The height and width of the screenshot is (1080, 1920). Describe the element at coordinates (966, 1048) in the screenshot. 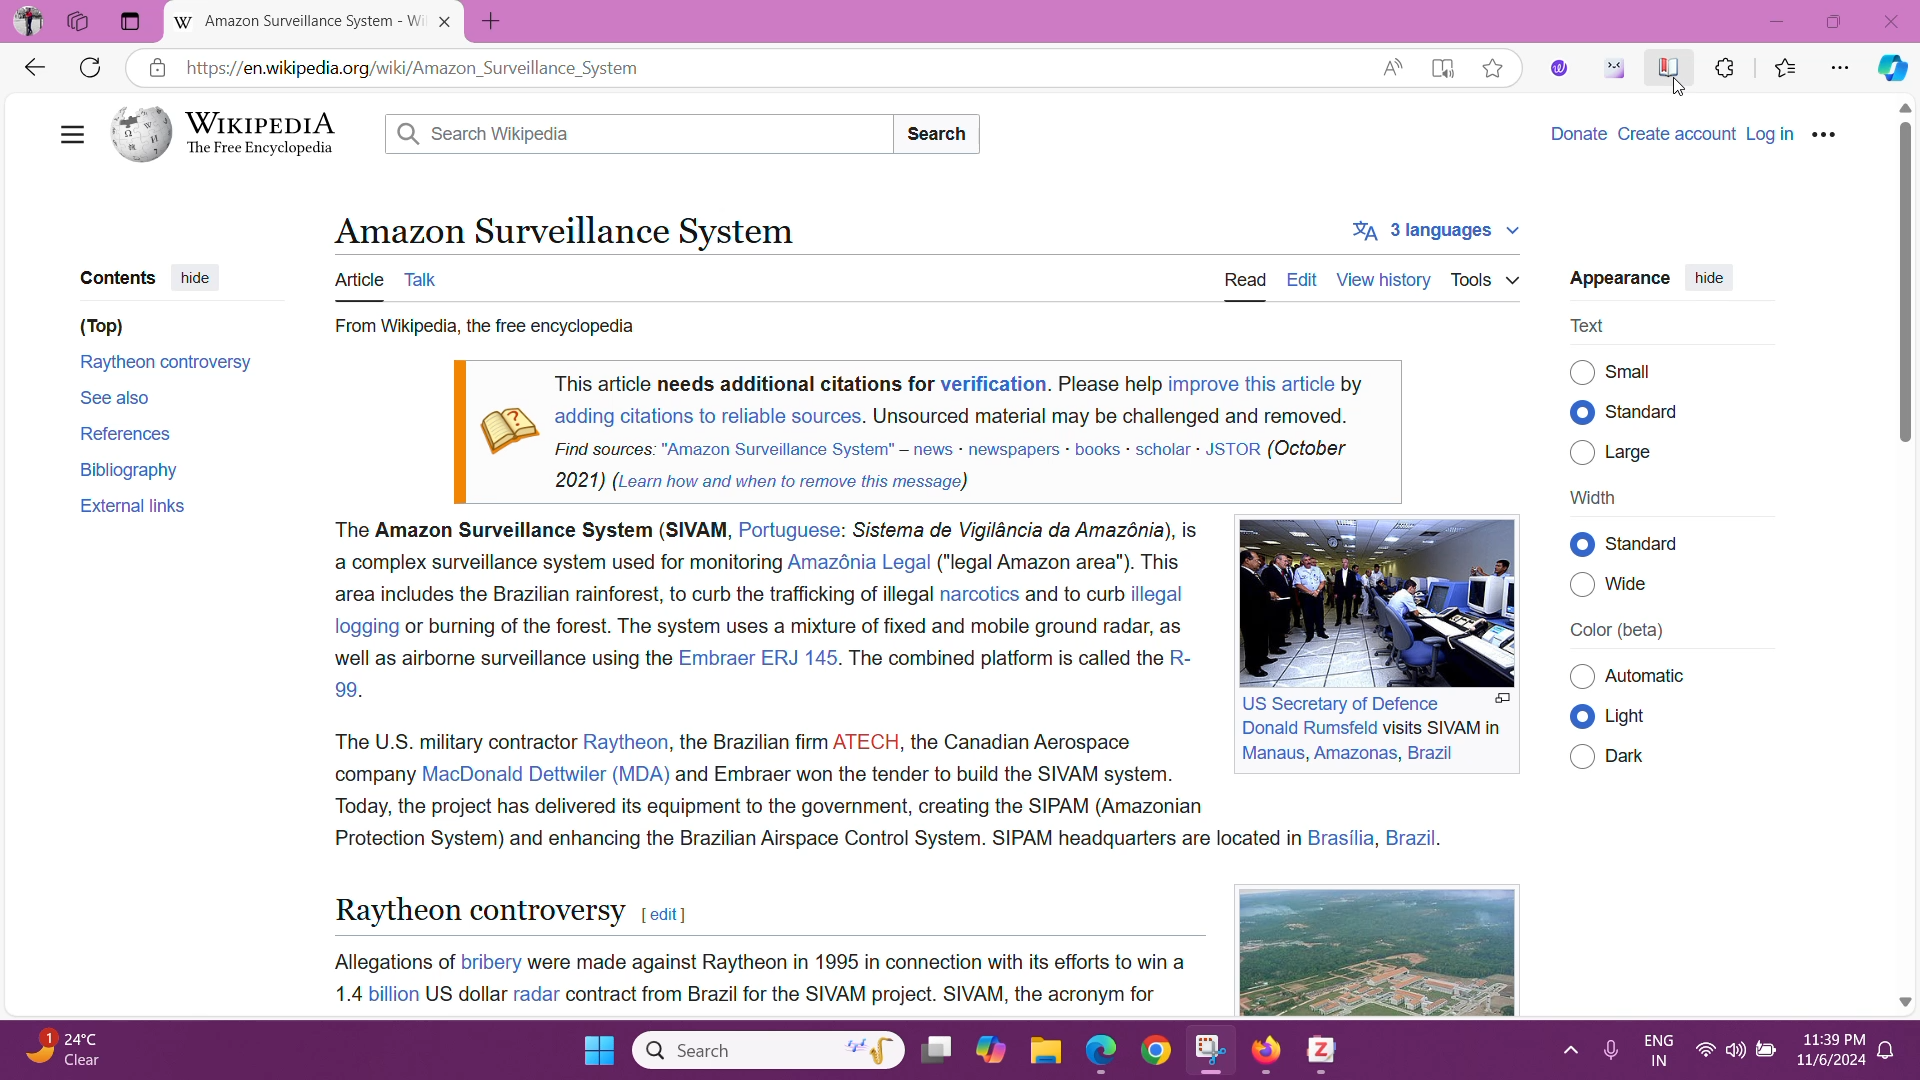

I see `System Taskbar apps` at that location.